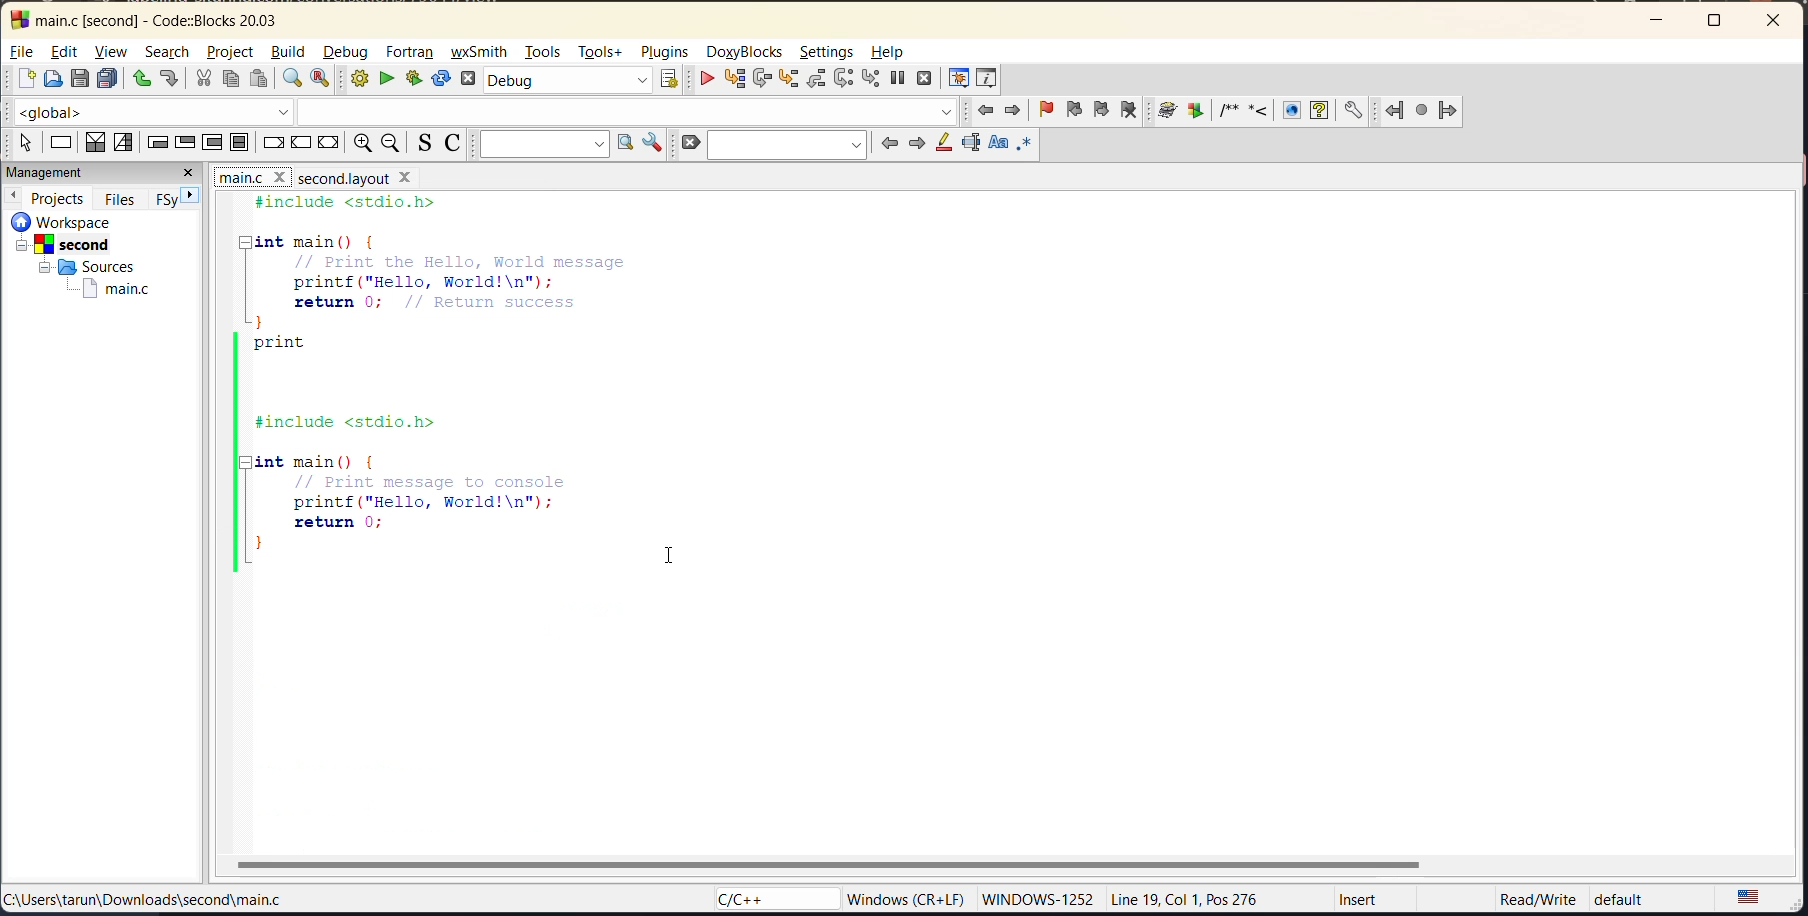 The image size is (1808, 916). I want to click on close, so click(189, 172).